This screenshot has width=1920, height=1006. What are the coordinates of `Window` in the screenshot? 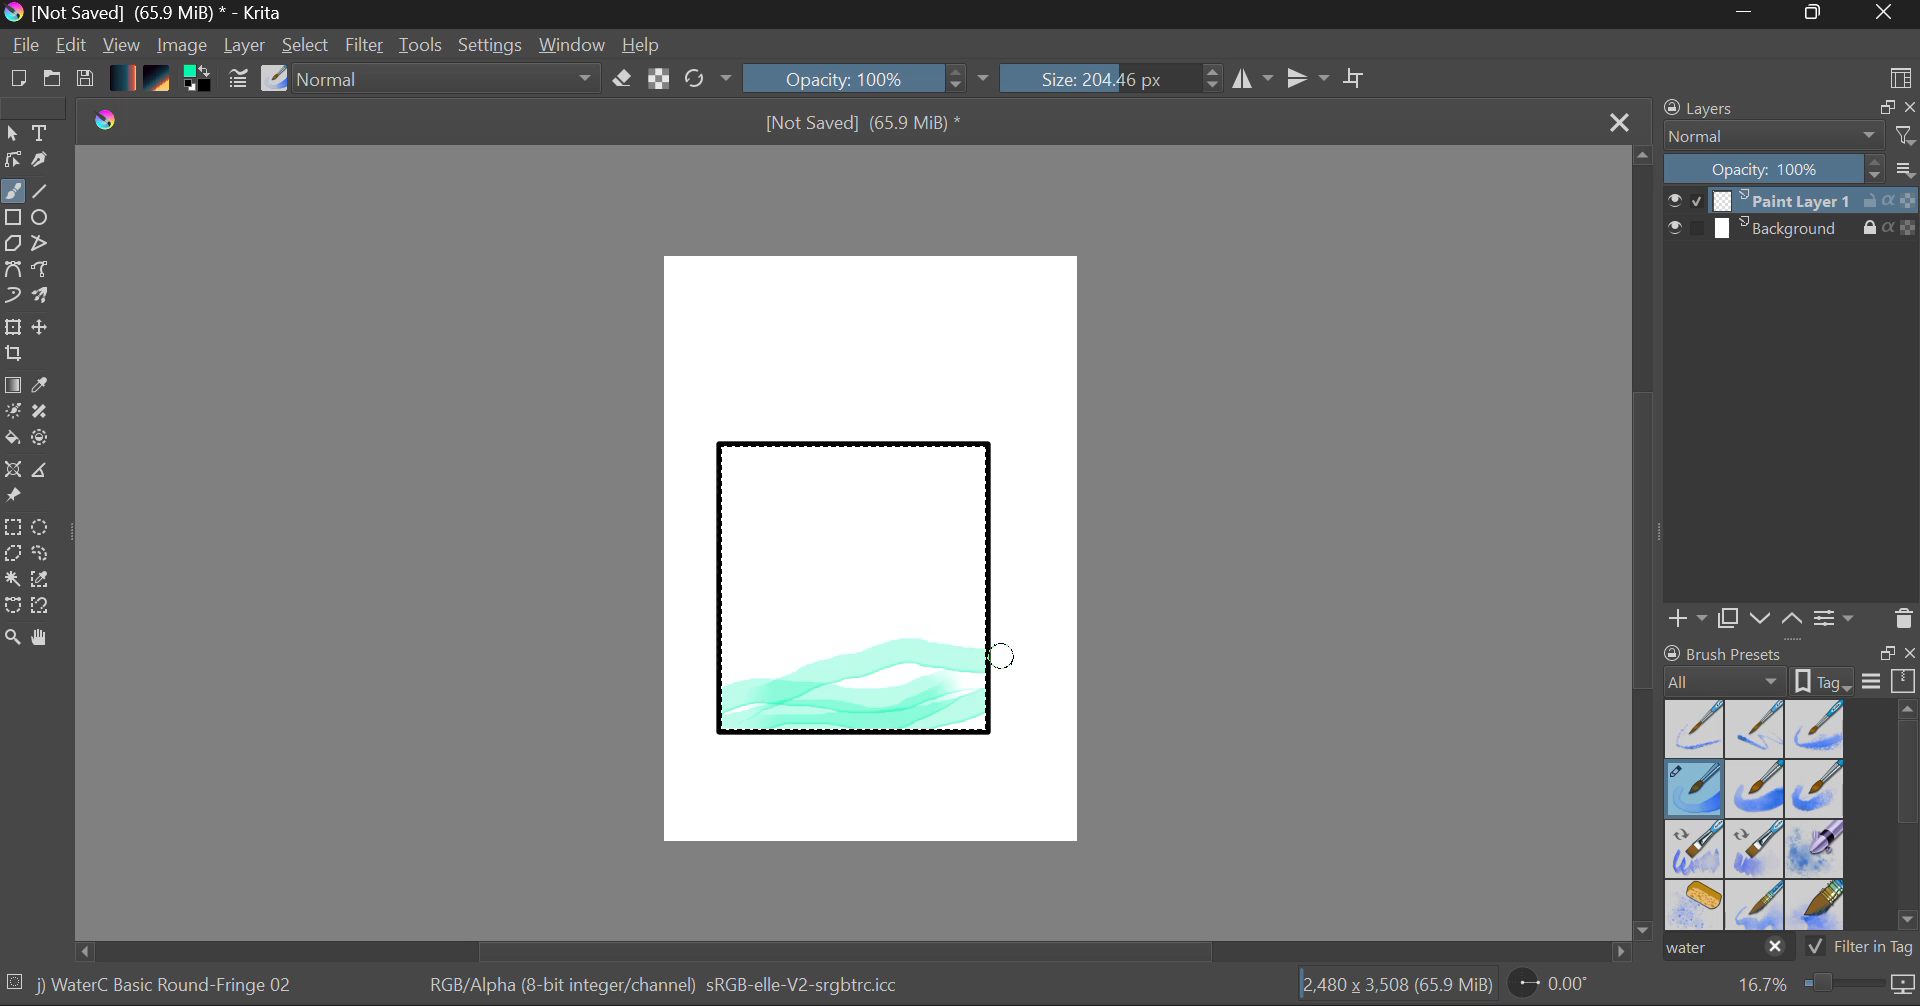 It's located at (575, 45).